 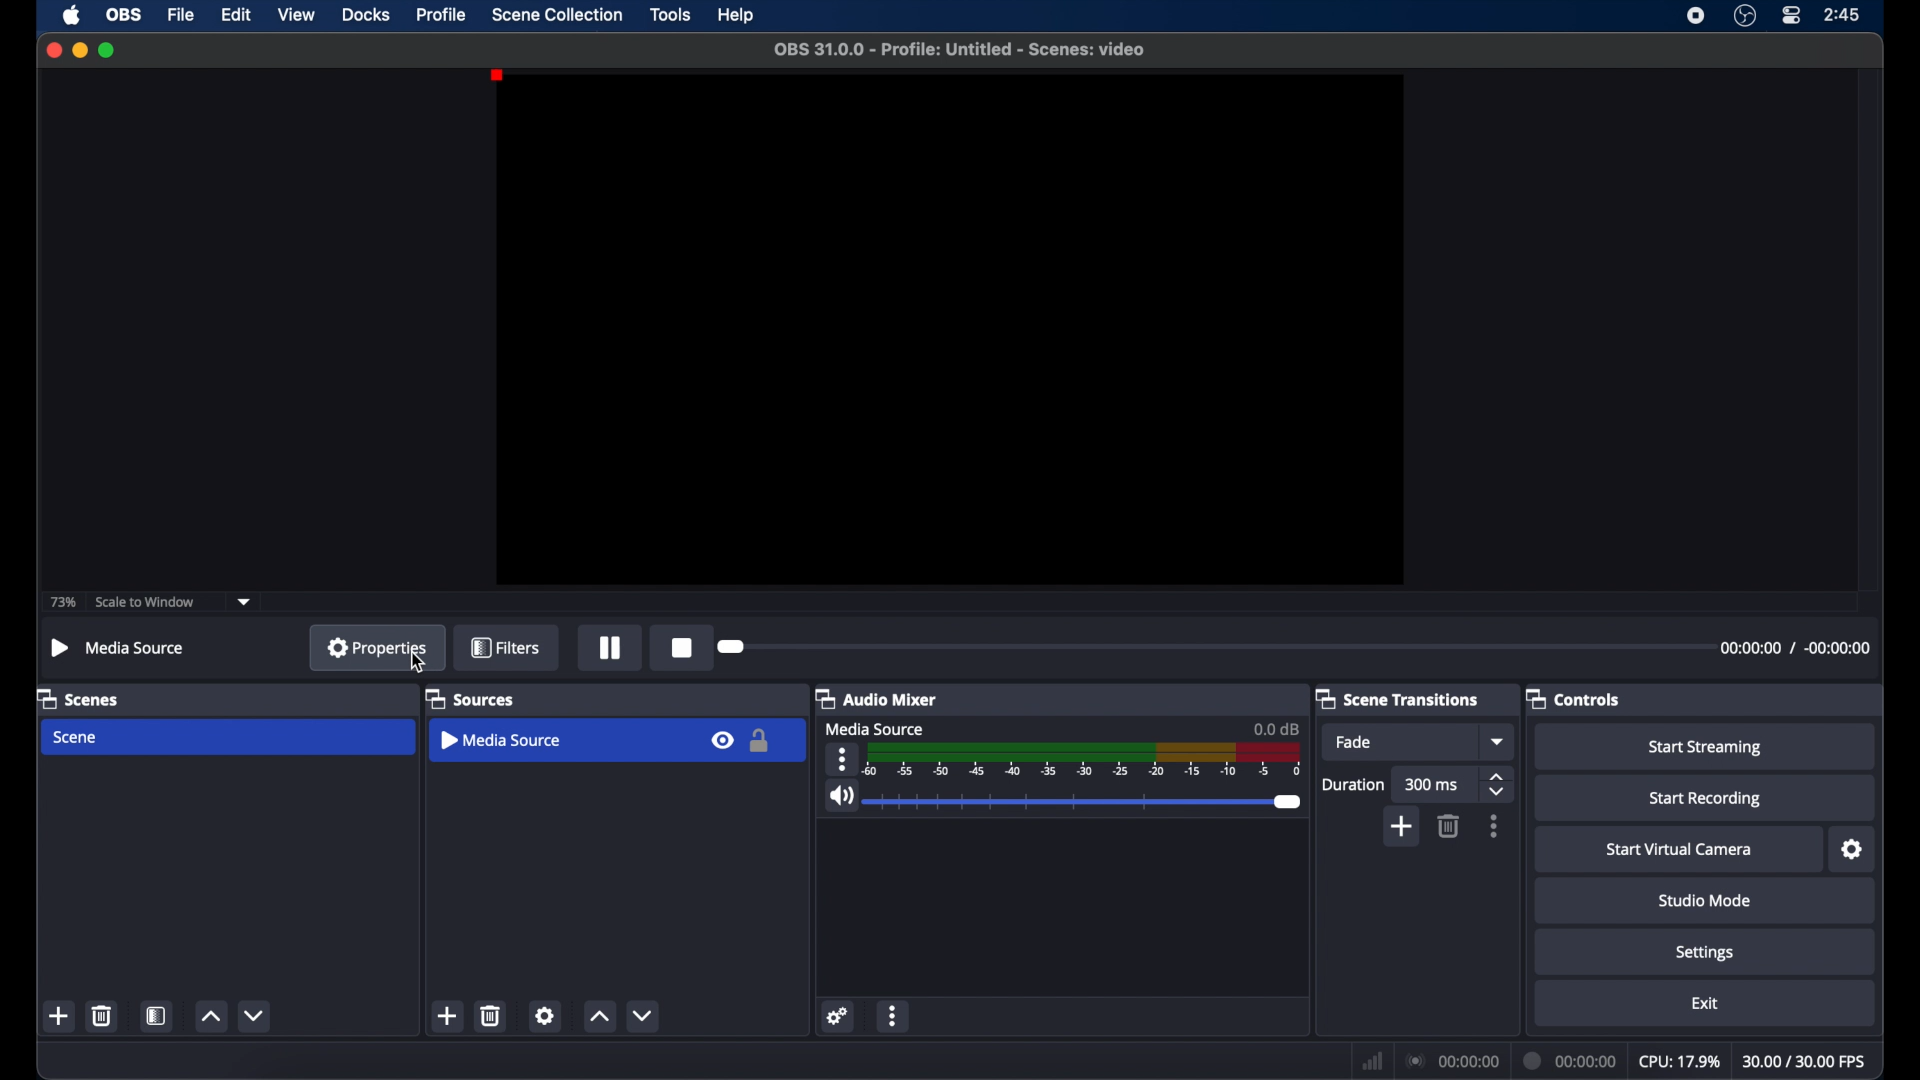 I want to click on scene transitions, so click(x=1399, y=700).